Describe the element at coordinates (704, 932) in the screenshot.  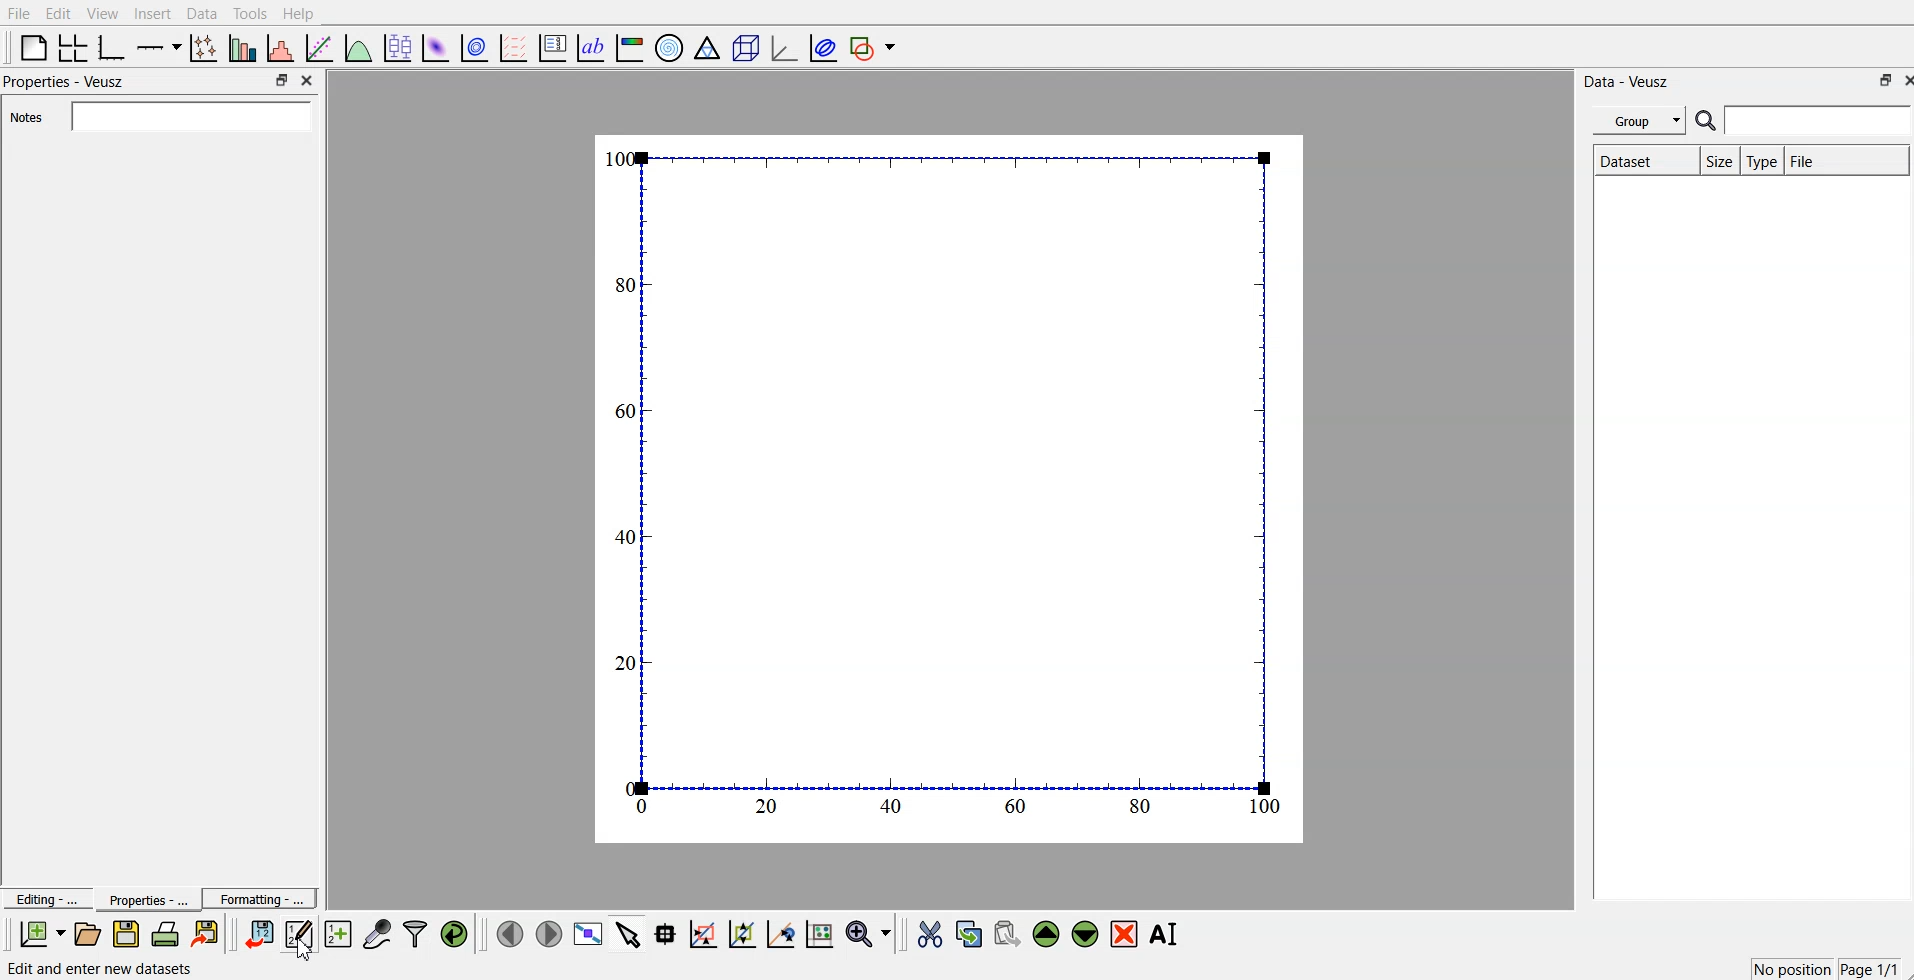
I see `click to draw rectangle` at that location.